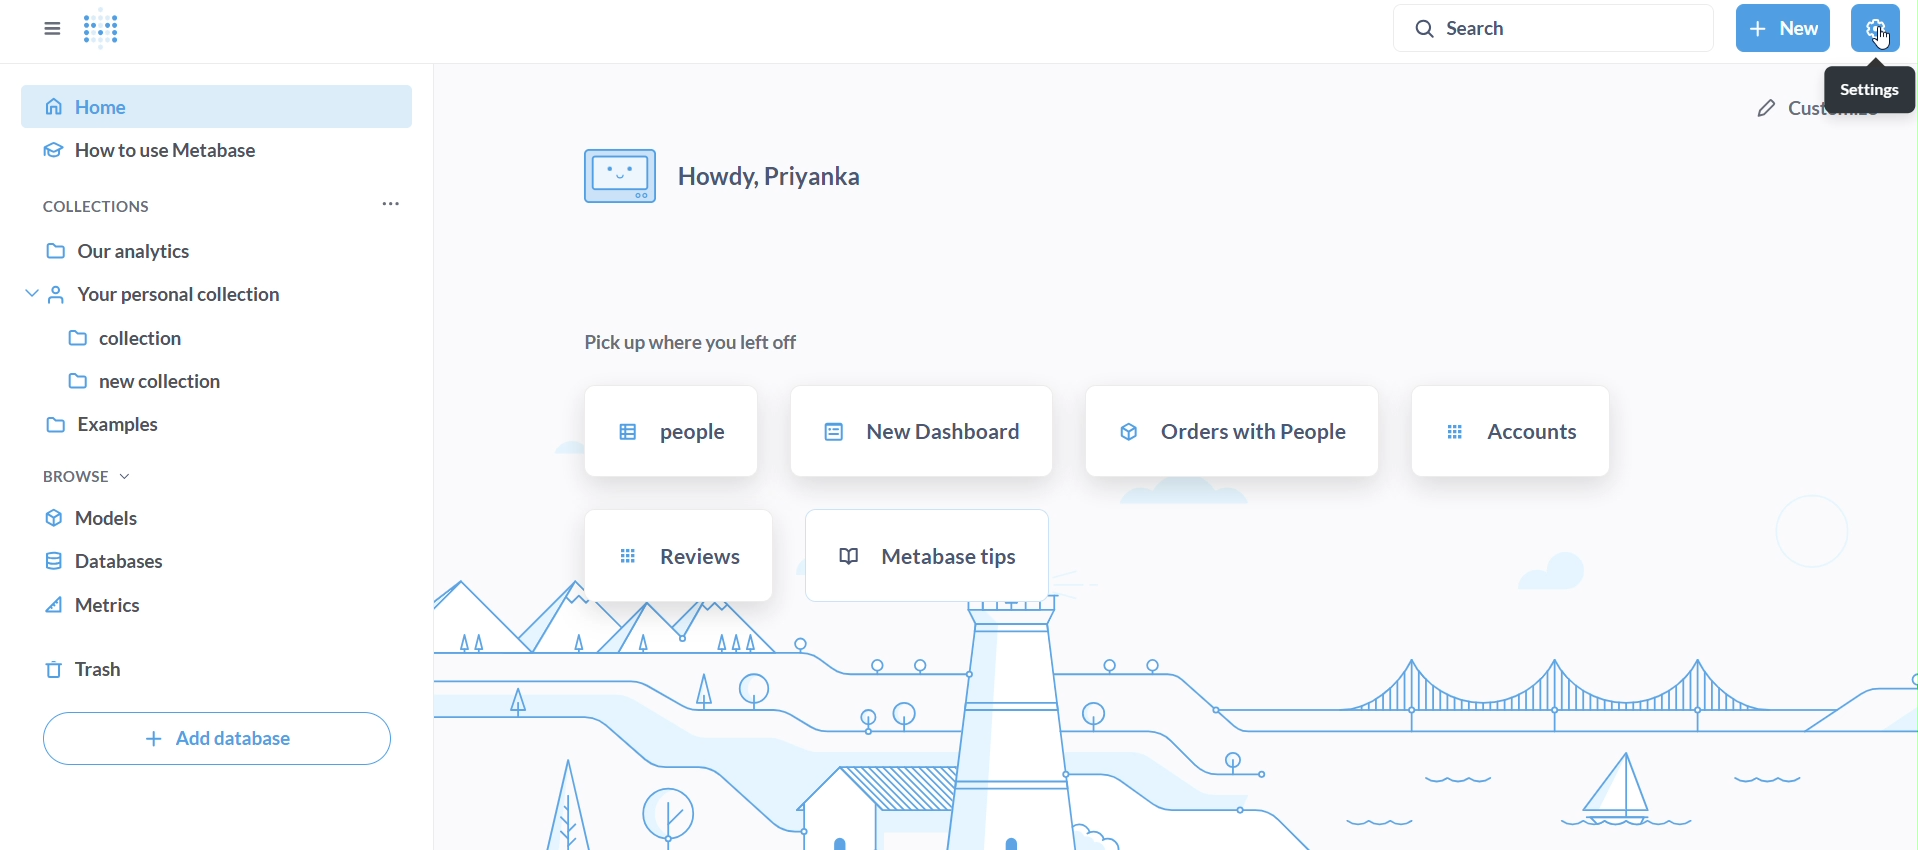 This screenshot has width=1918, height=850. Describe the element at coordinates (215, 384) in the screenshot. I see `new collection ` at that location.